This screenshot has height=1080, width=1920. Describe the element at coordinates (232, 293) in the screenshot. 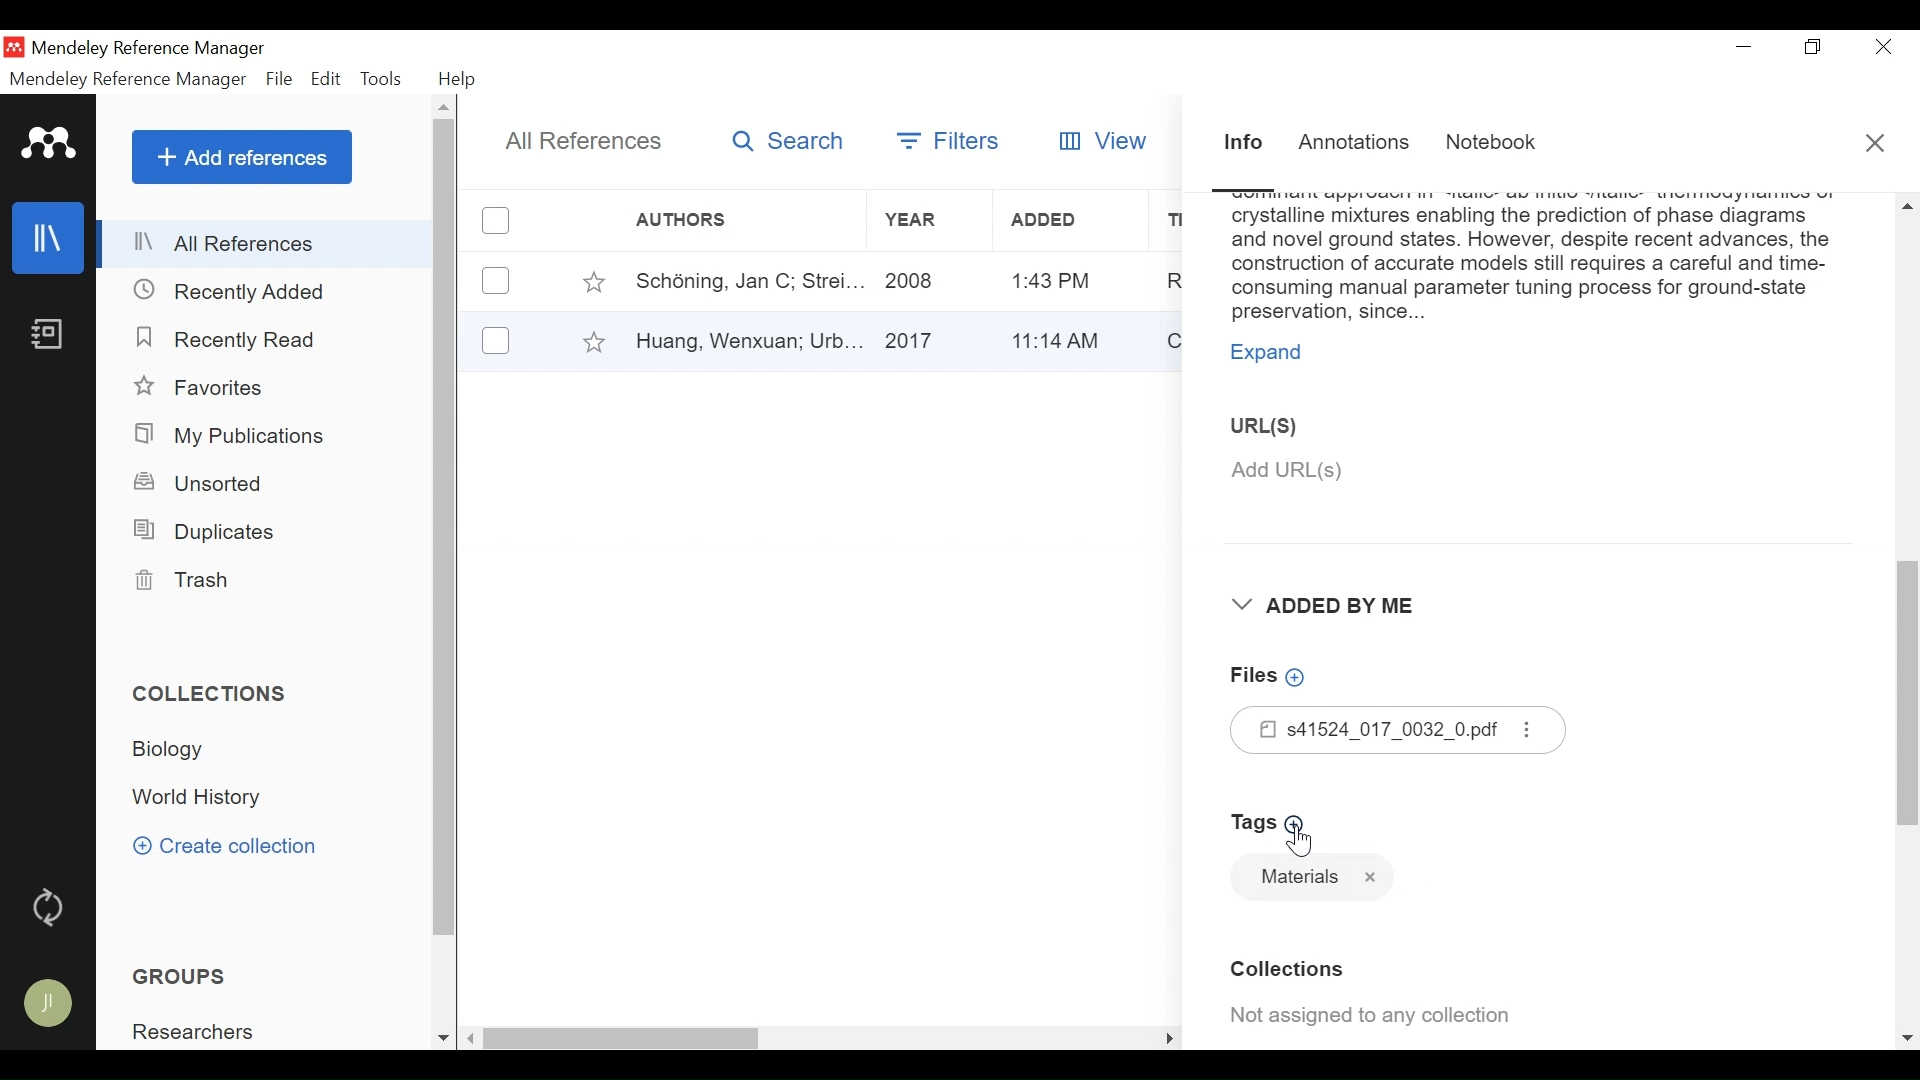

I see `Recently Added` at that location.